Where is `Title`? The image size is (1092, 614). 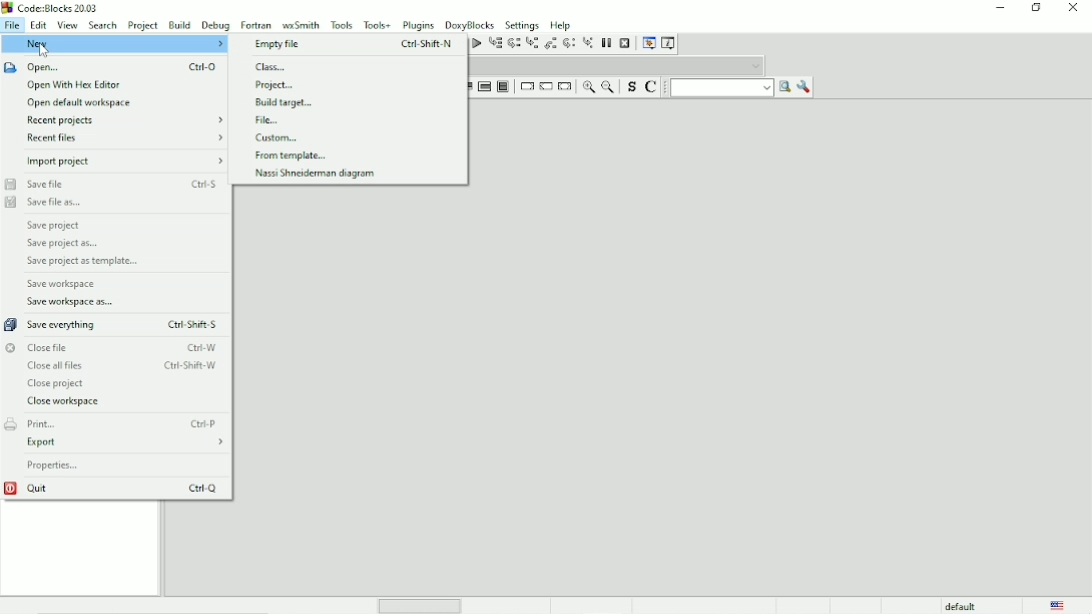
Title is located at coordinates (50, 8).